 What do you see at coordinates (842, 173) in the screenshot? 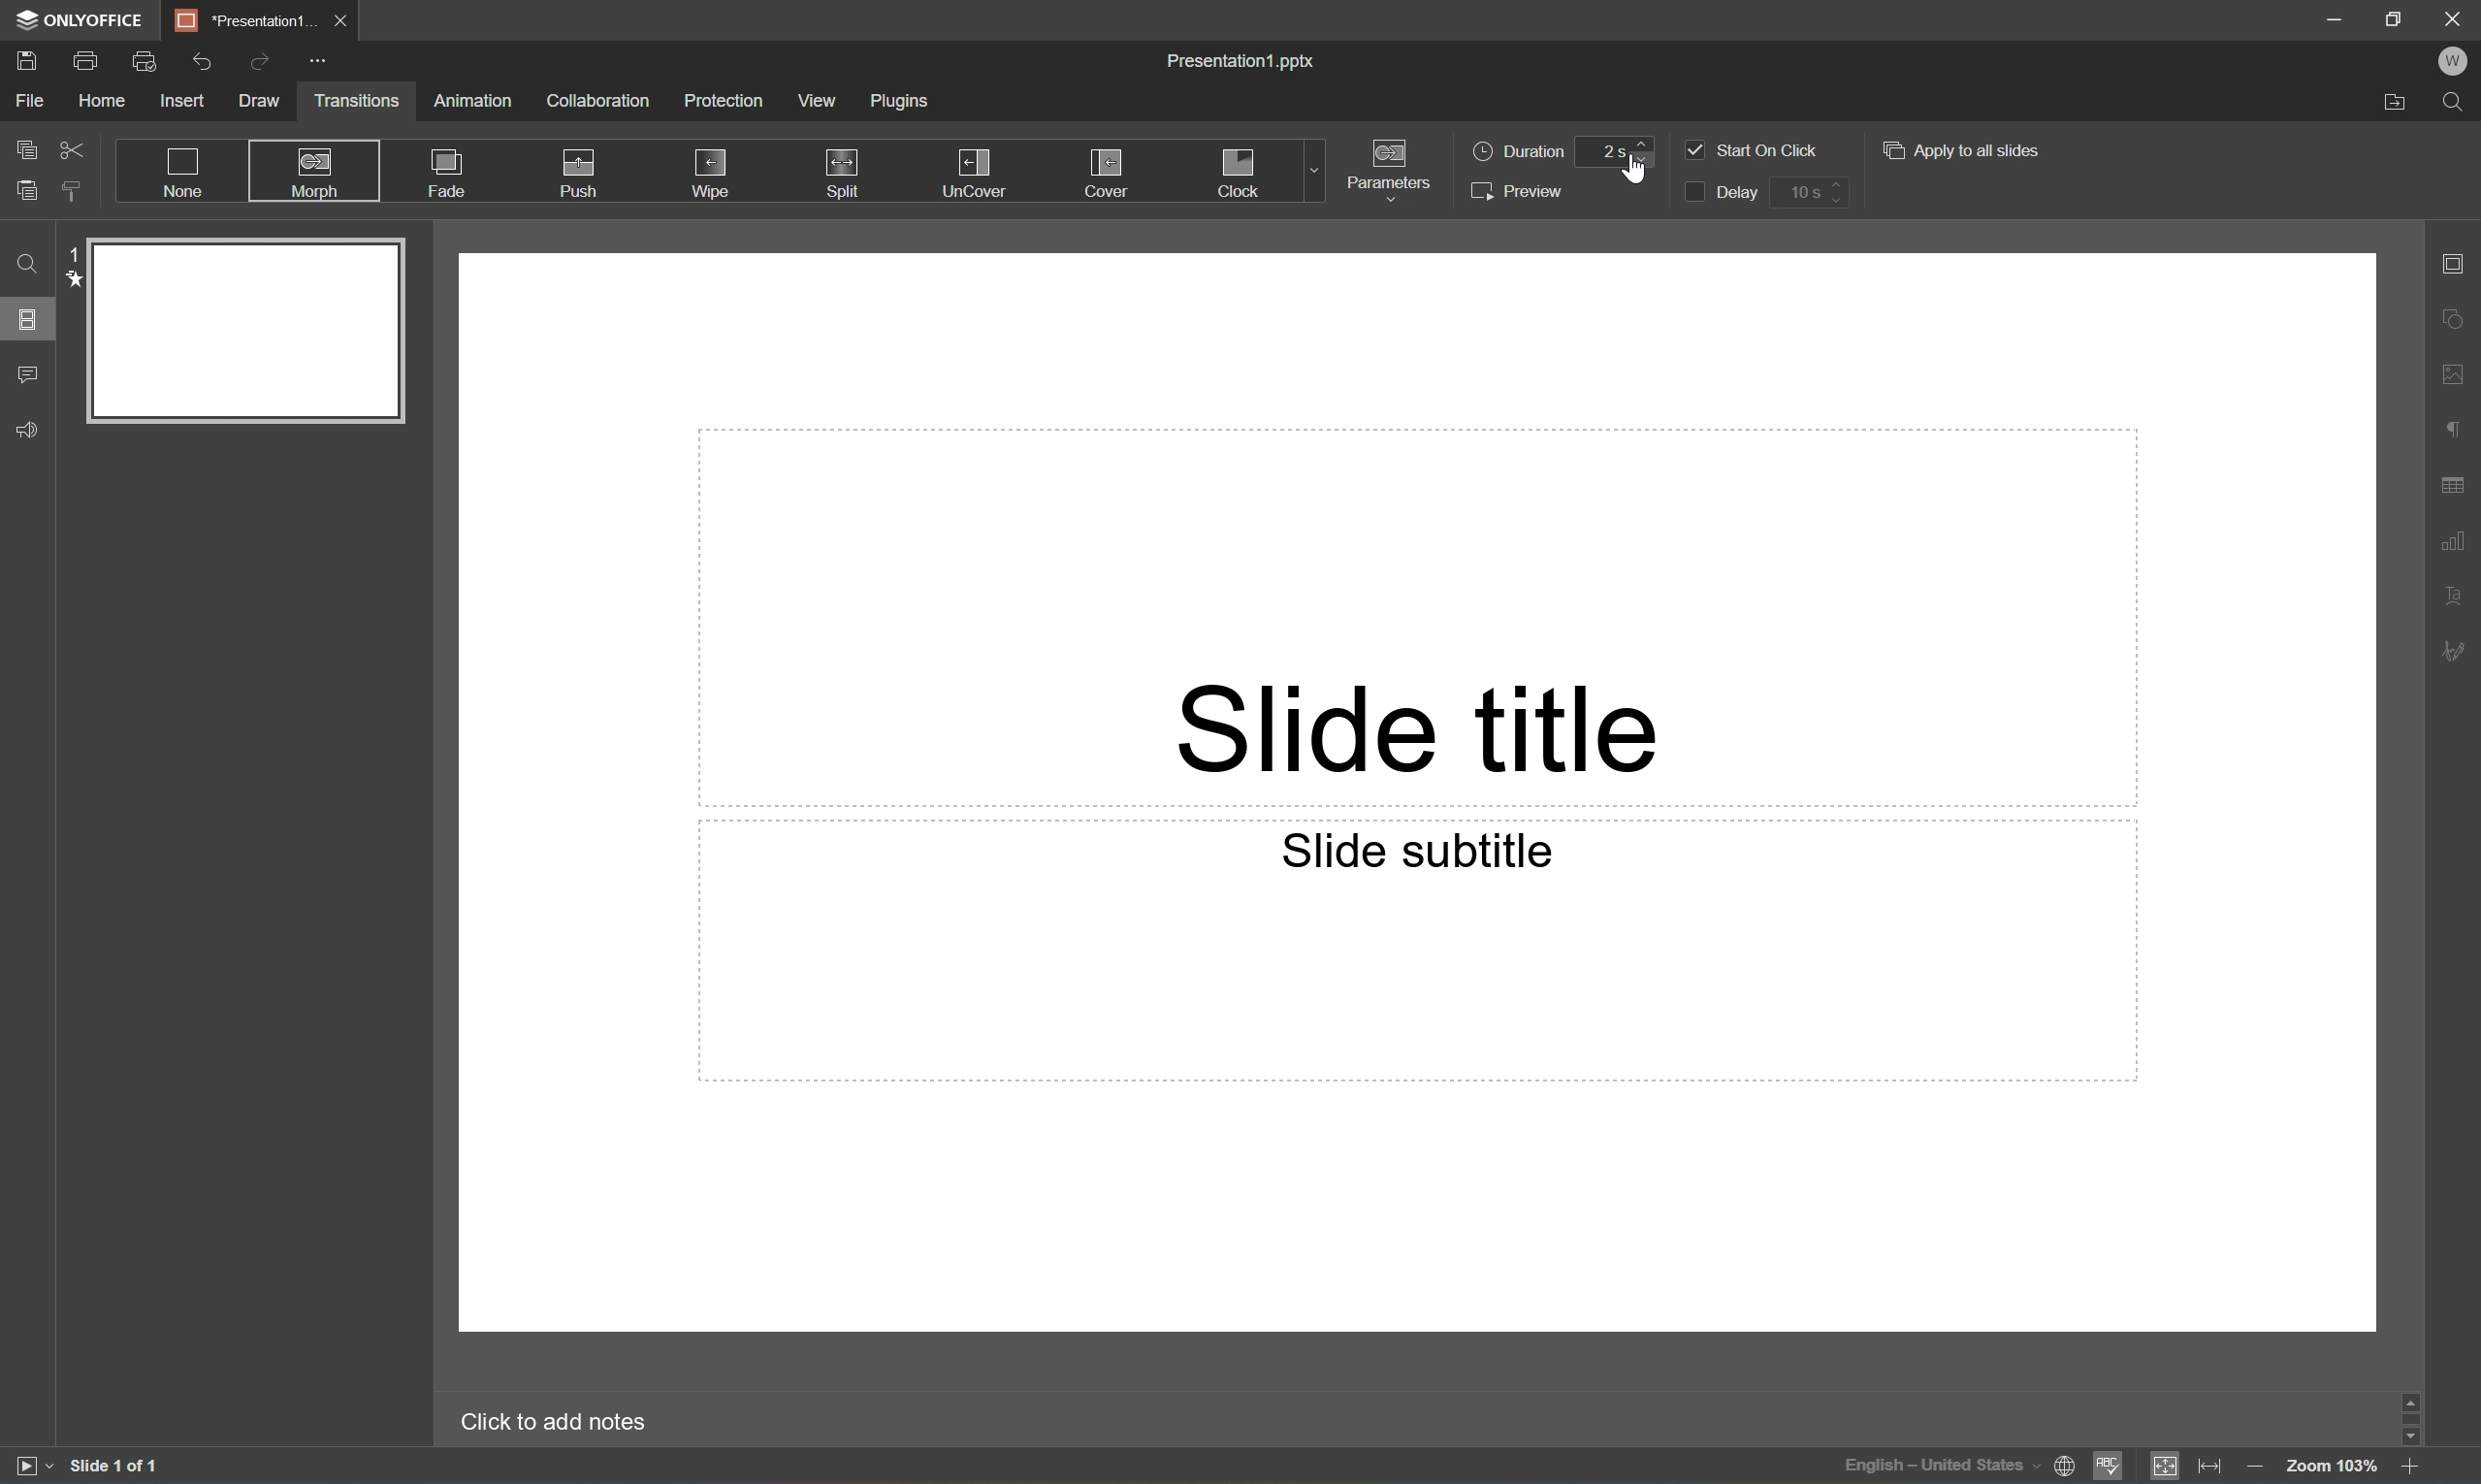
I see `Split` at bounding box center [842, 173].